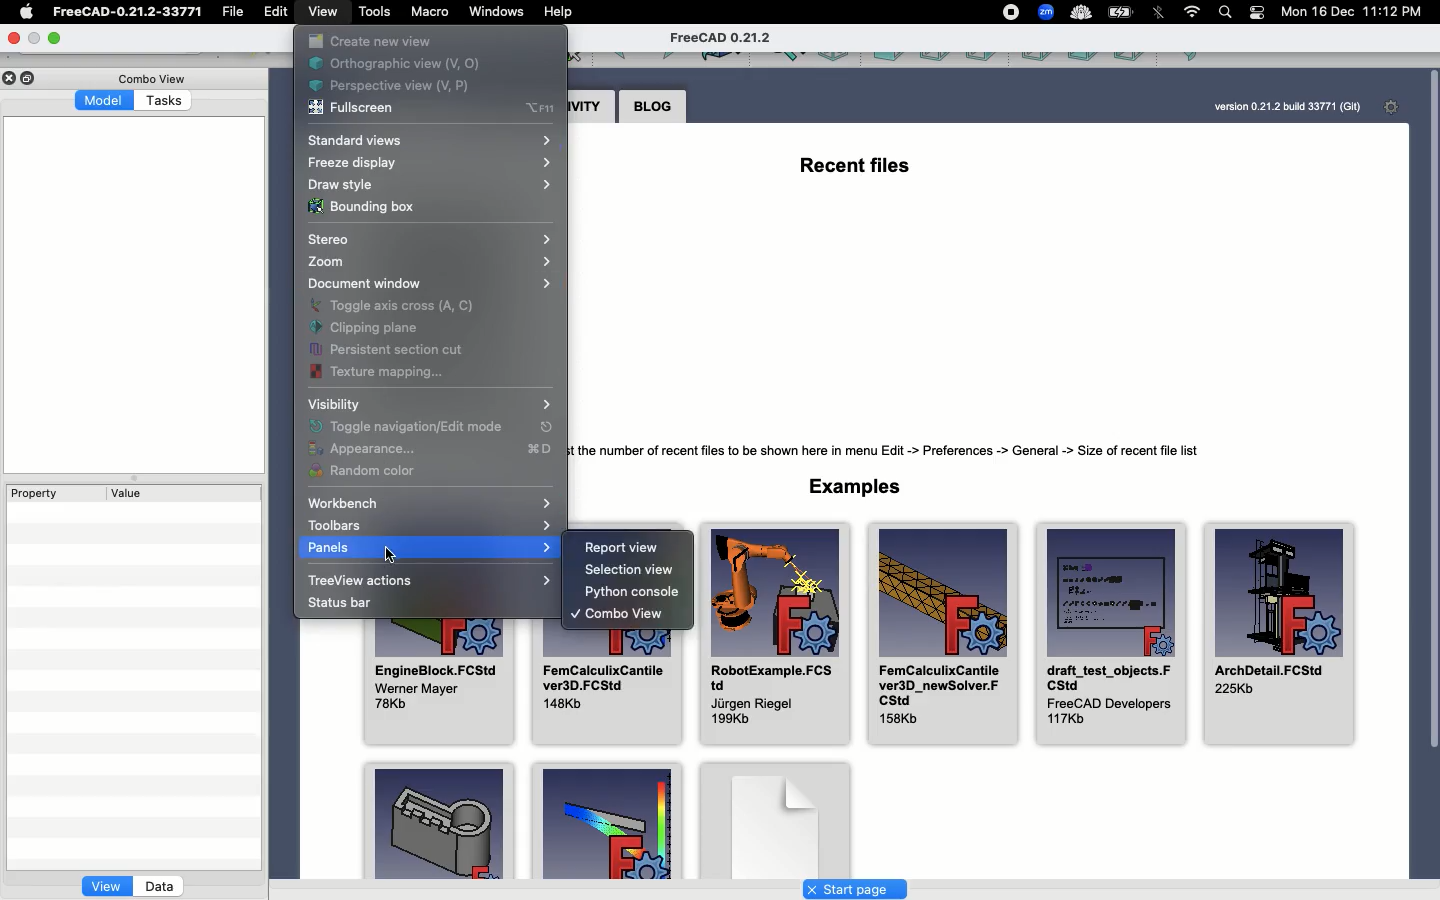 The width and height of the screenshot is (1440, 900). I want to click on Panels, so click(428, 548).